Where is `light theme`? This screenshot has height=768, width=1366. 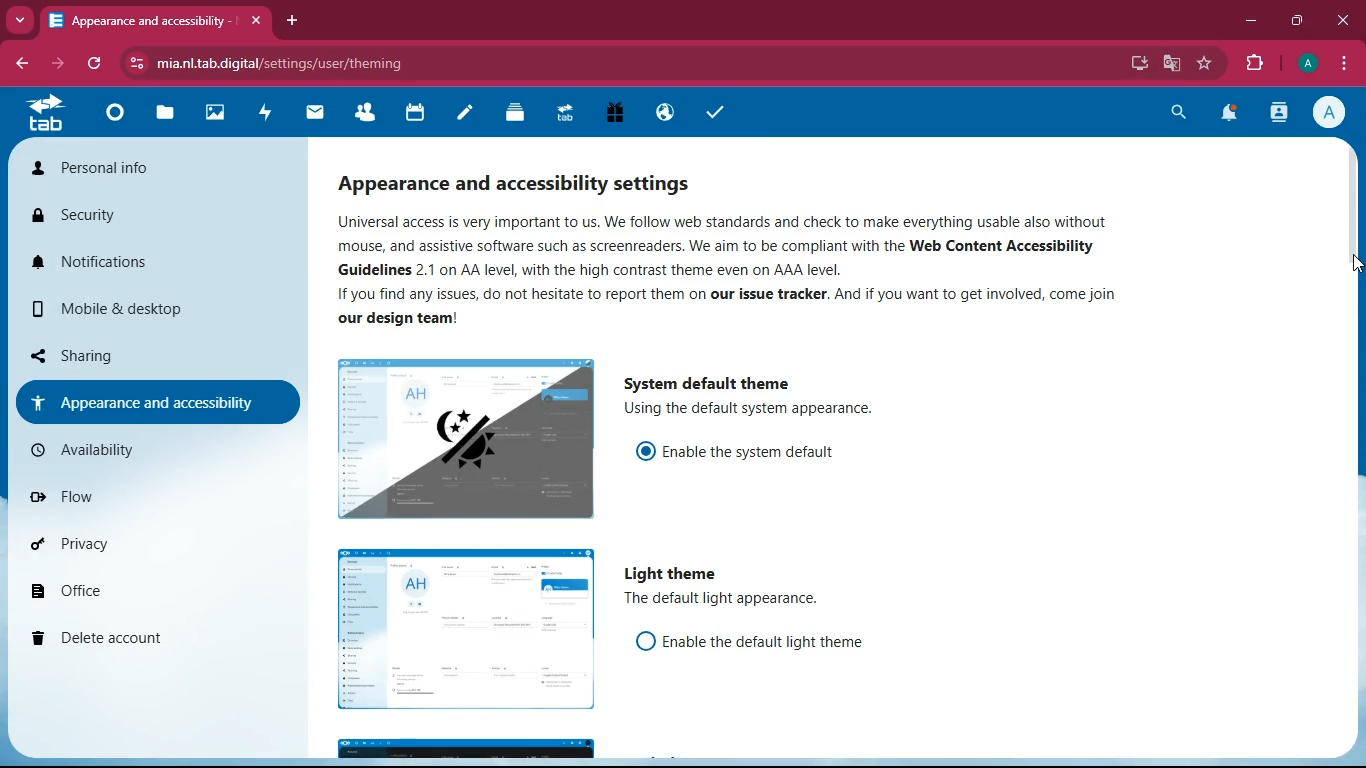 light theme is located at coordinates (667, 572).